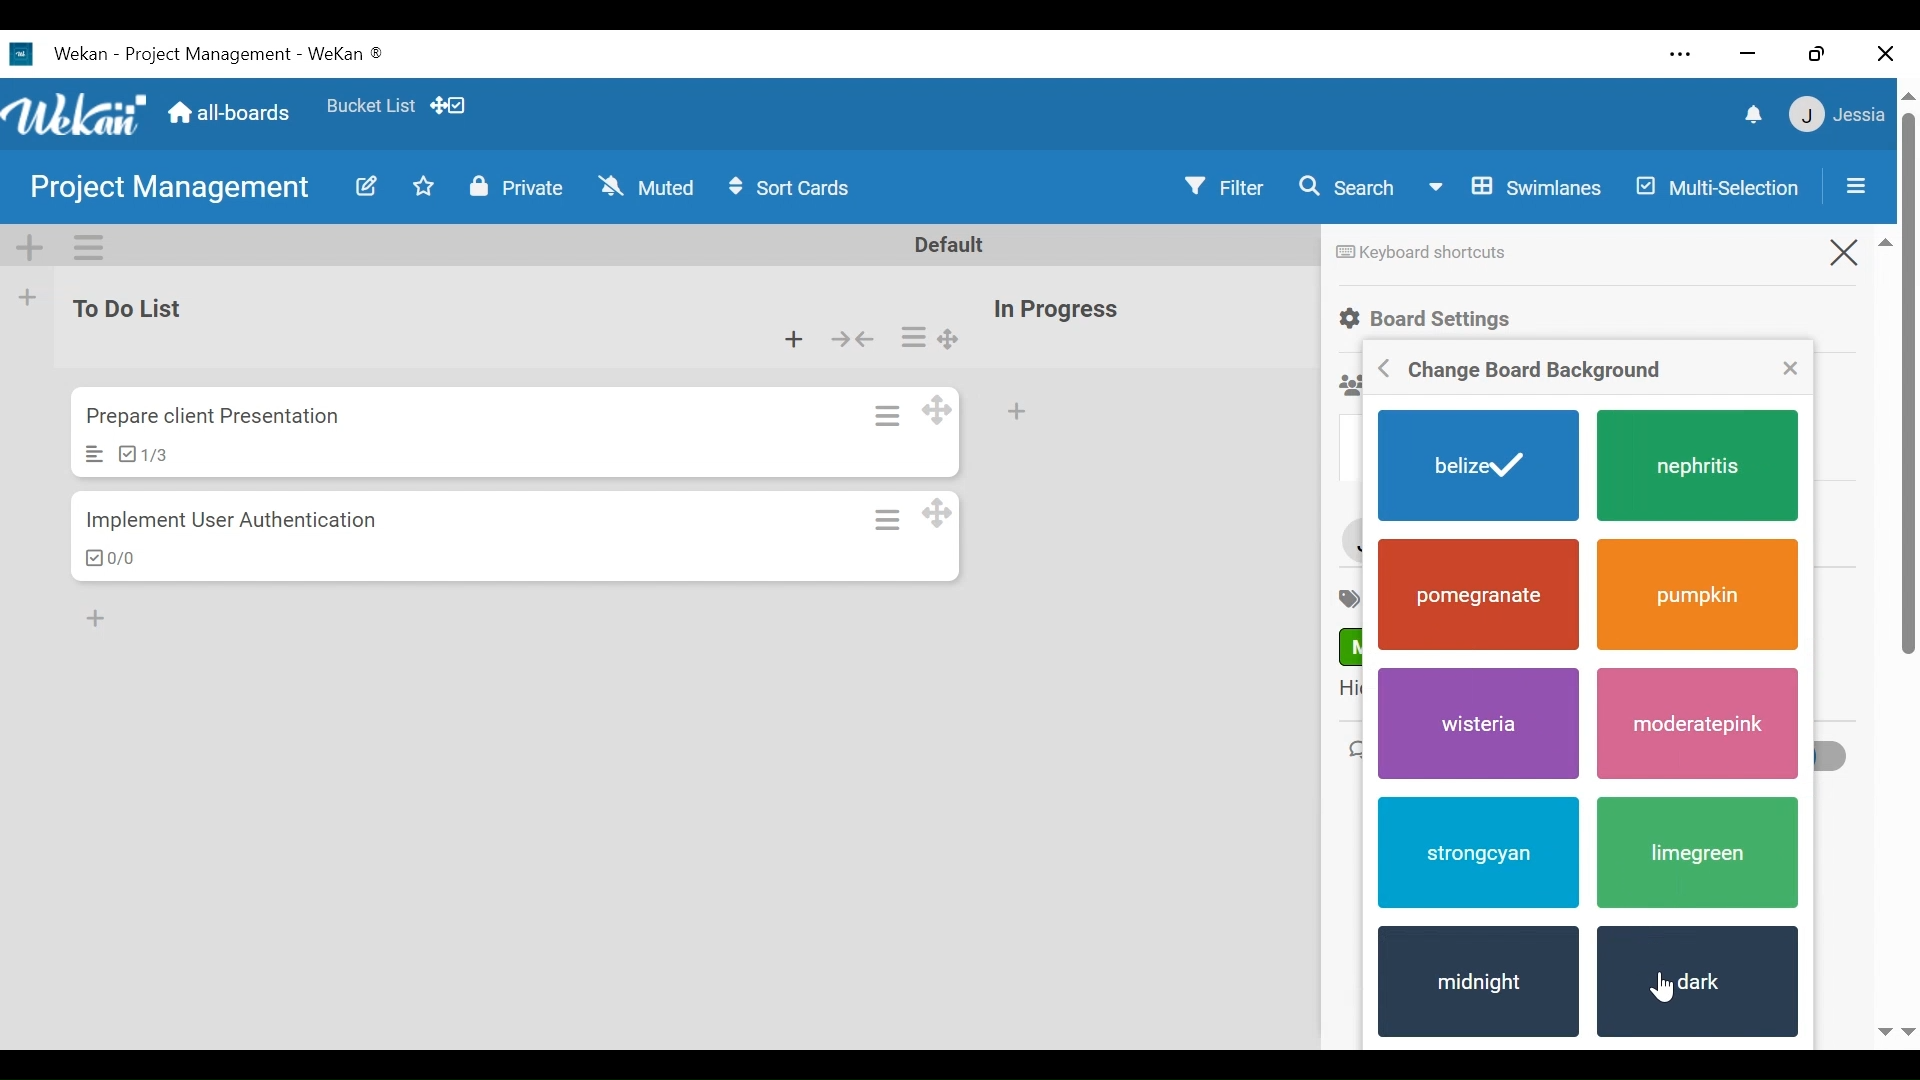  I want to click on Home (all-boards), so click(232, 113).